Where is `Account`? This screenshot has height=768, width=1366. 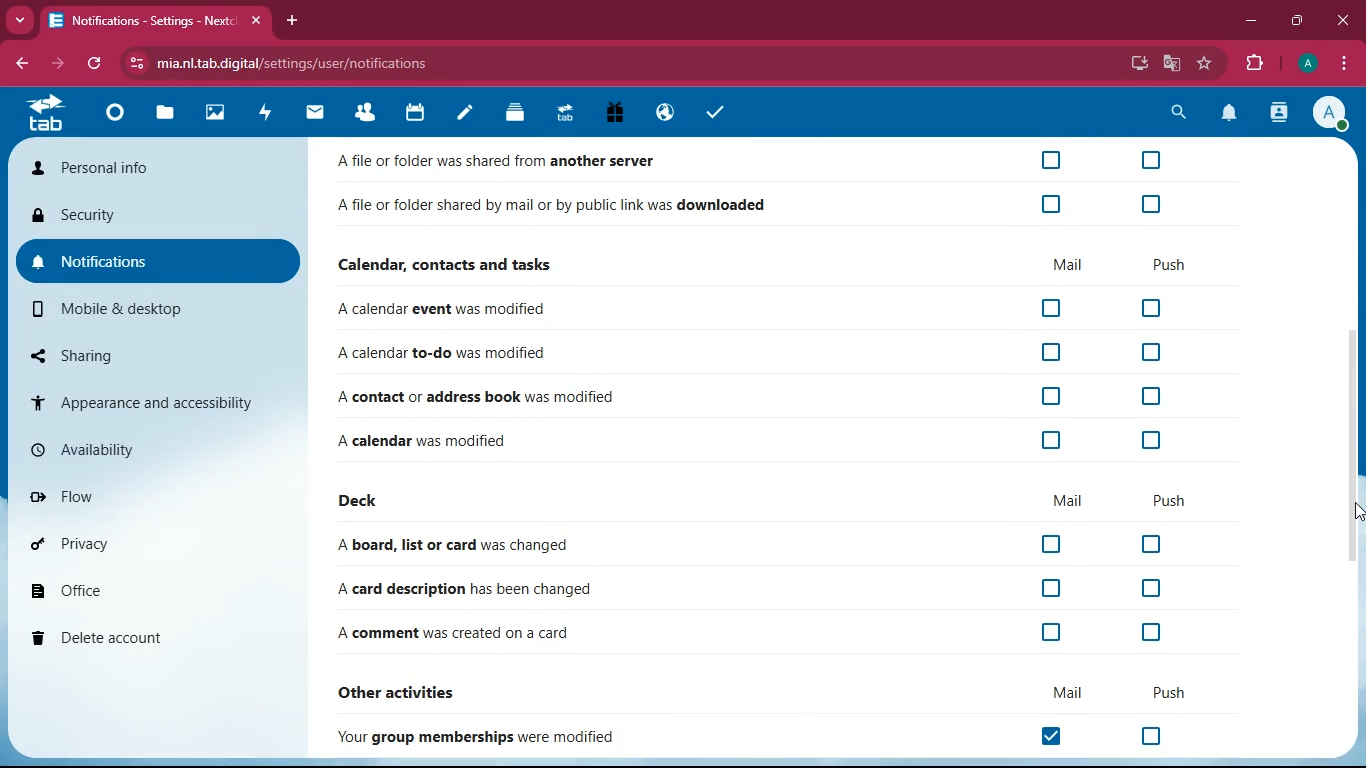
Account is located at coordinates (1305, 61).